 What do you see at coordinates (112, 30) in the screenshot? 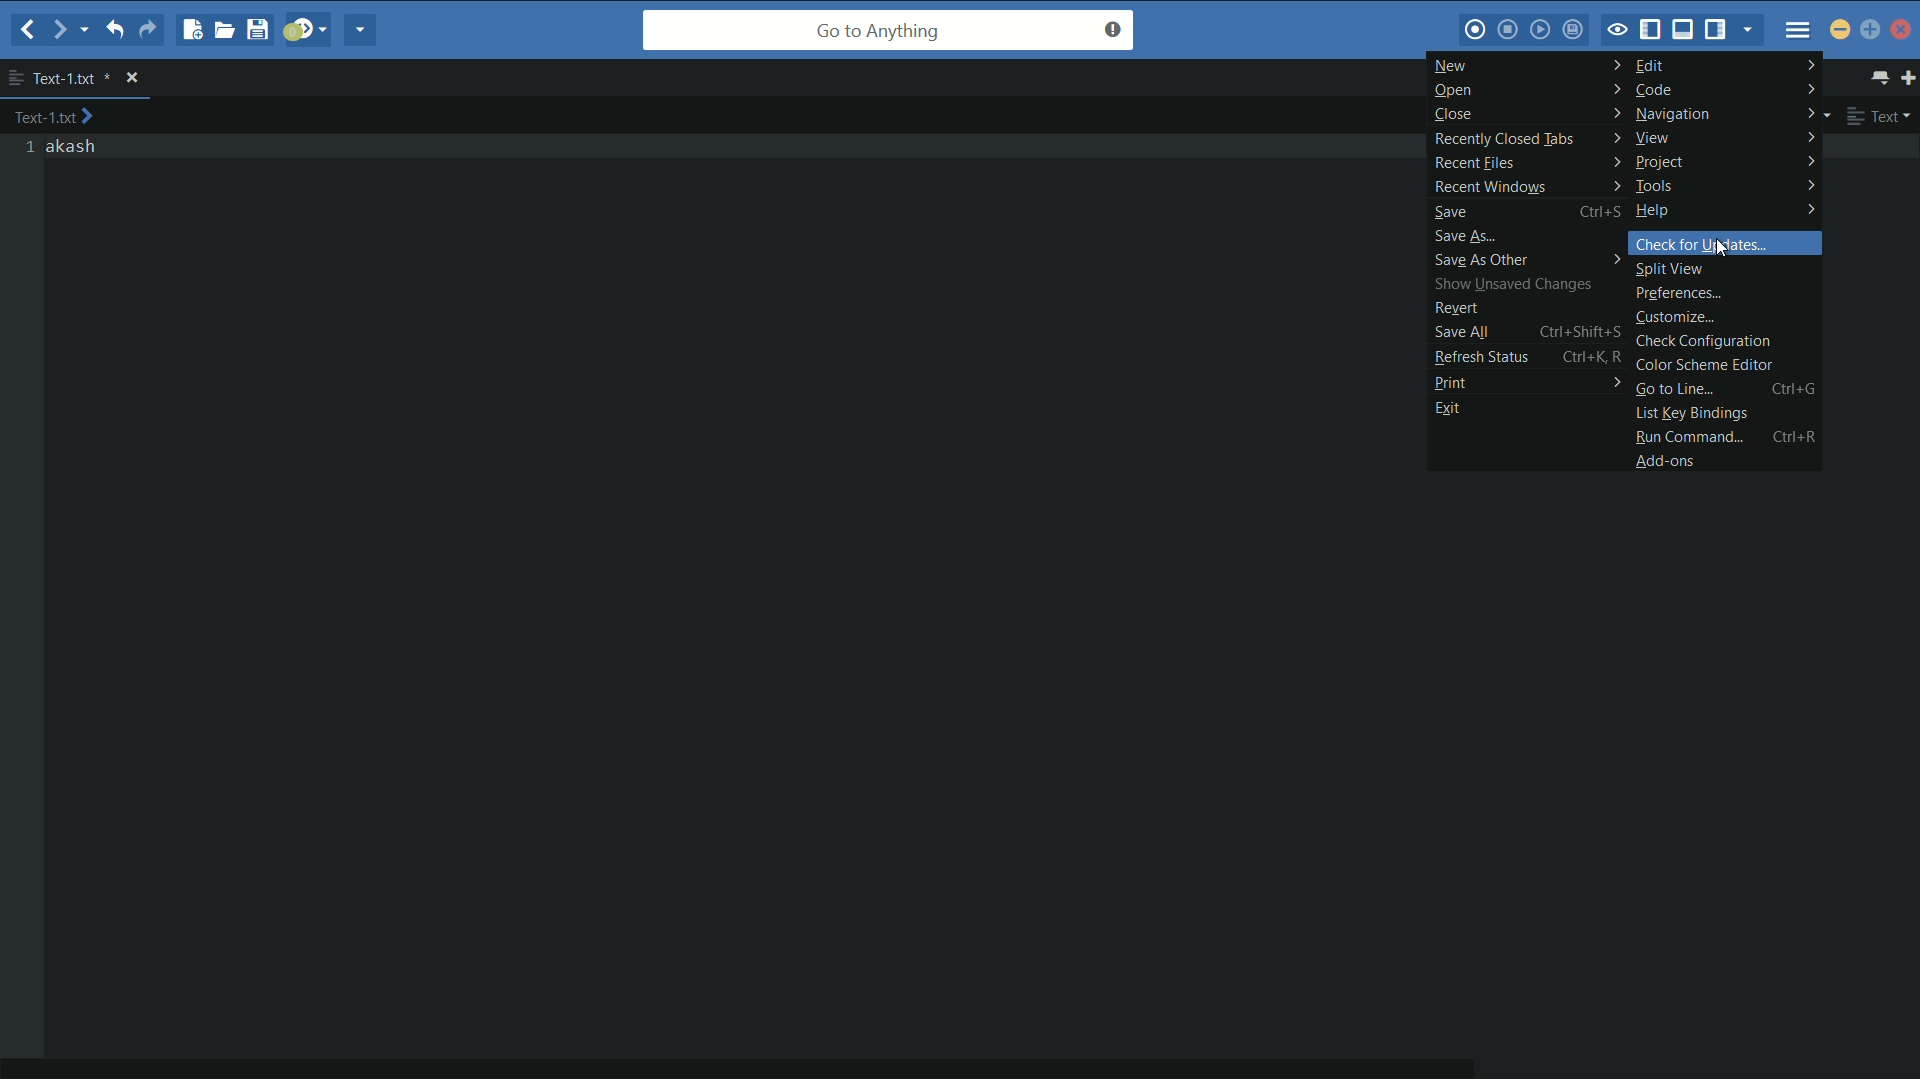
I see `undo` at bounding box center [112, 30].